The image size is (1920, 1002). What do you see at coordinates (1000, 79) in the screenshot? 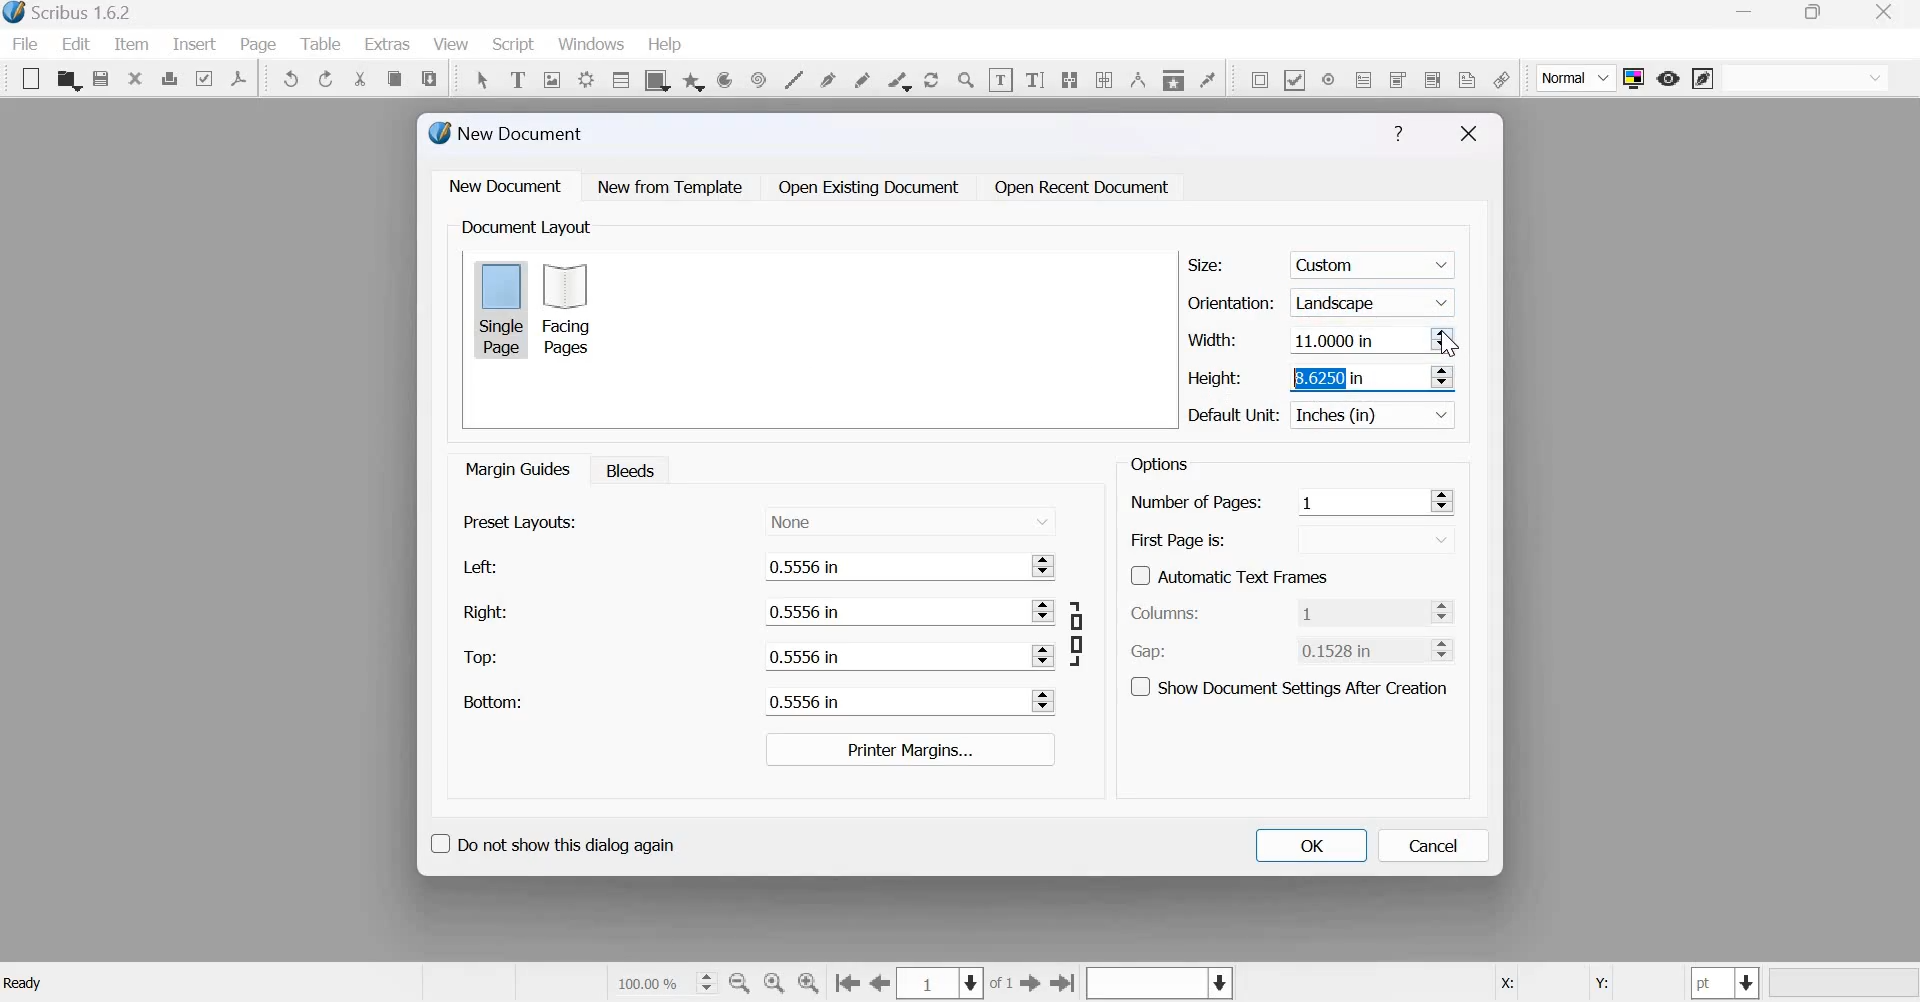
I see `edit contents of frame` at bounding box center [1000, 79].